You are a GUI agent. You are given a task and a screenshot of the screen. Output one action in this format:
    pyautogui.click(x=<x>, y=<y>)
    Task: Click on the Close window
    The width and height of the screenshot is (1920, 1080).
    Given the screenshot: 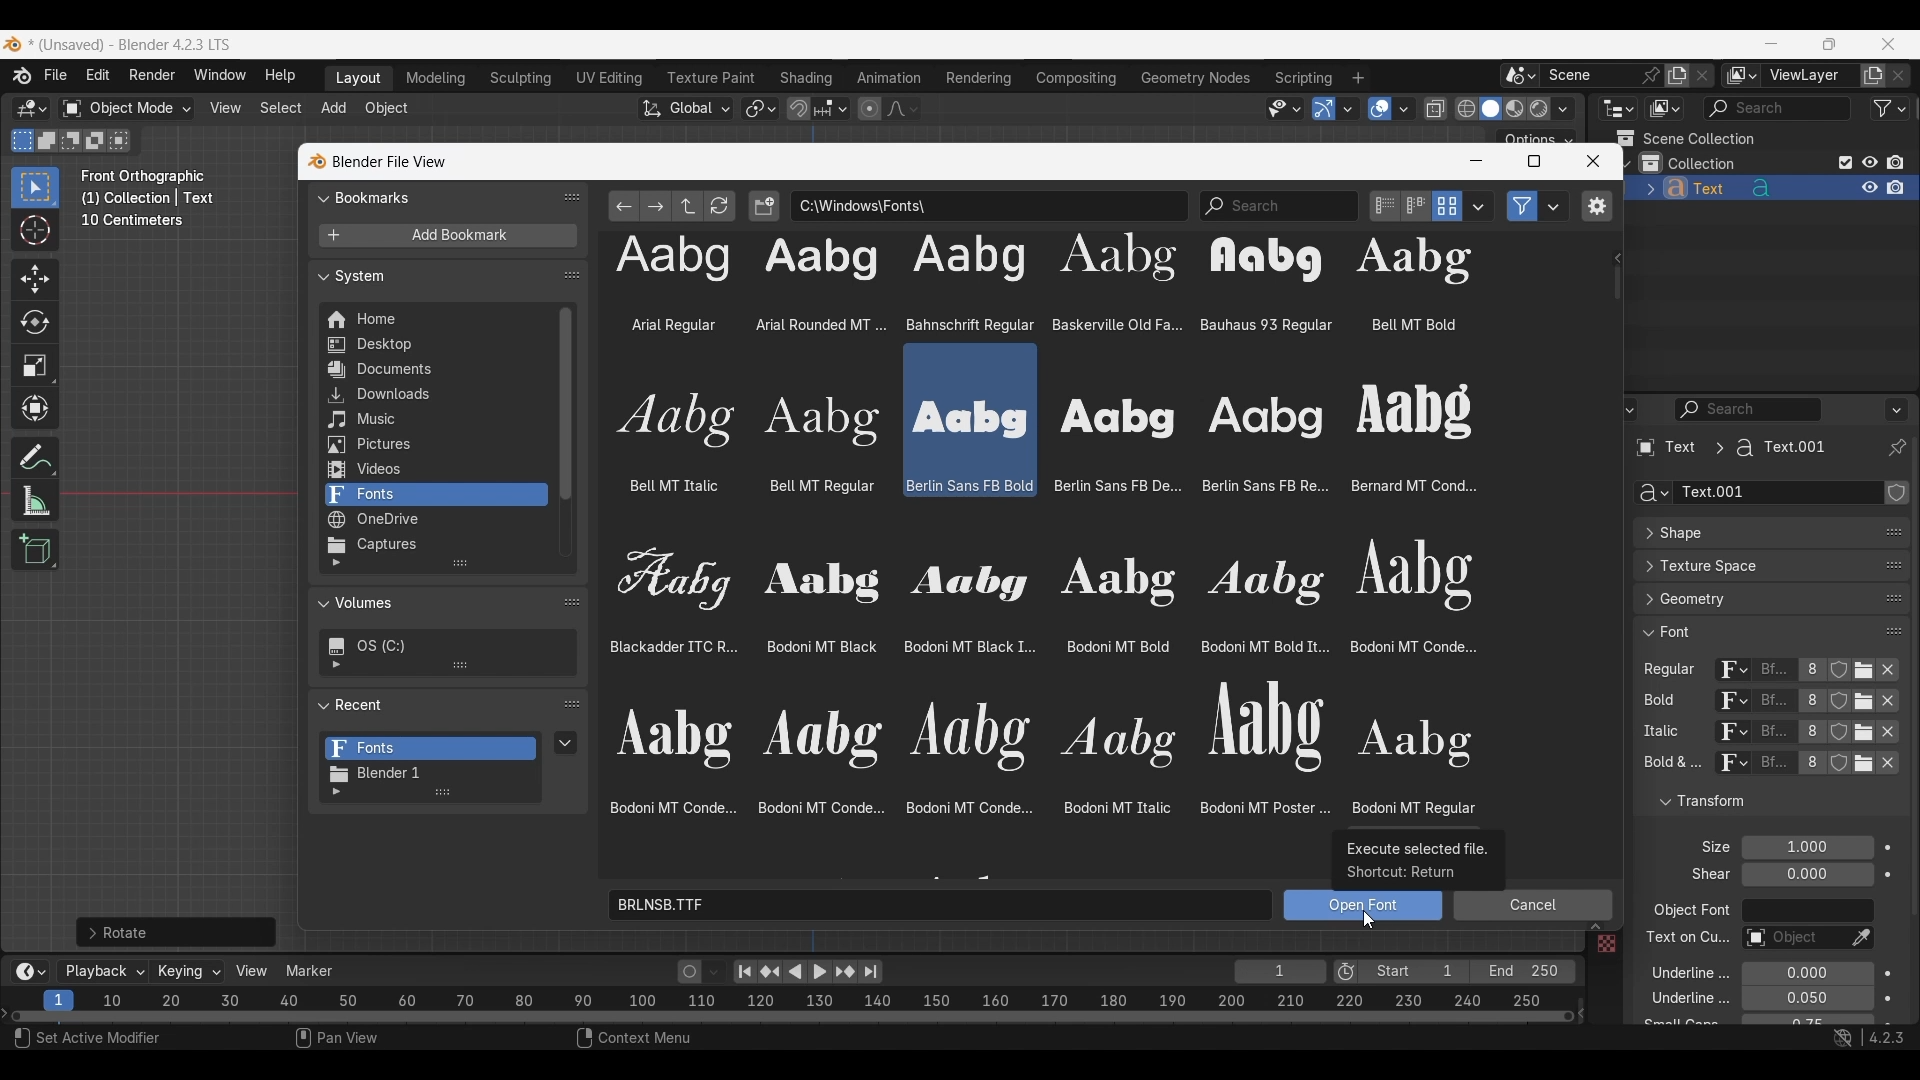 What is the action you would take?
    pyautogui.click(x=1593, y=161)
    